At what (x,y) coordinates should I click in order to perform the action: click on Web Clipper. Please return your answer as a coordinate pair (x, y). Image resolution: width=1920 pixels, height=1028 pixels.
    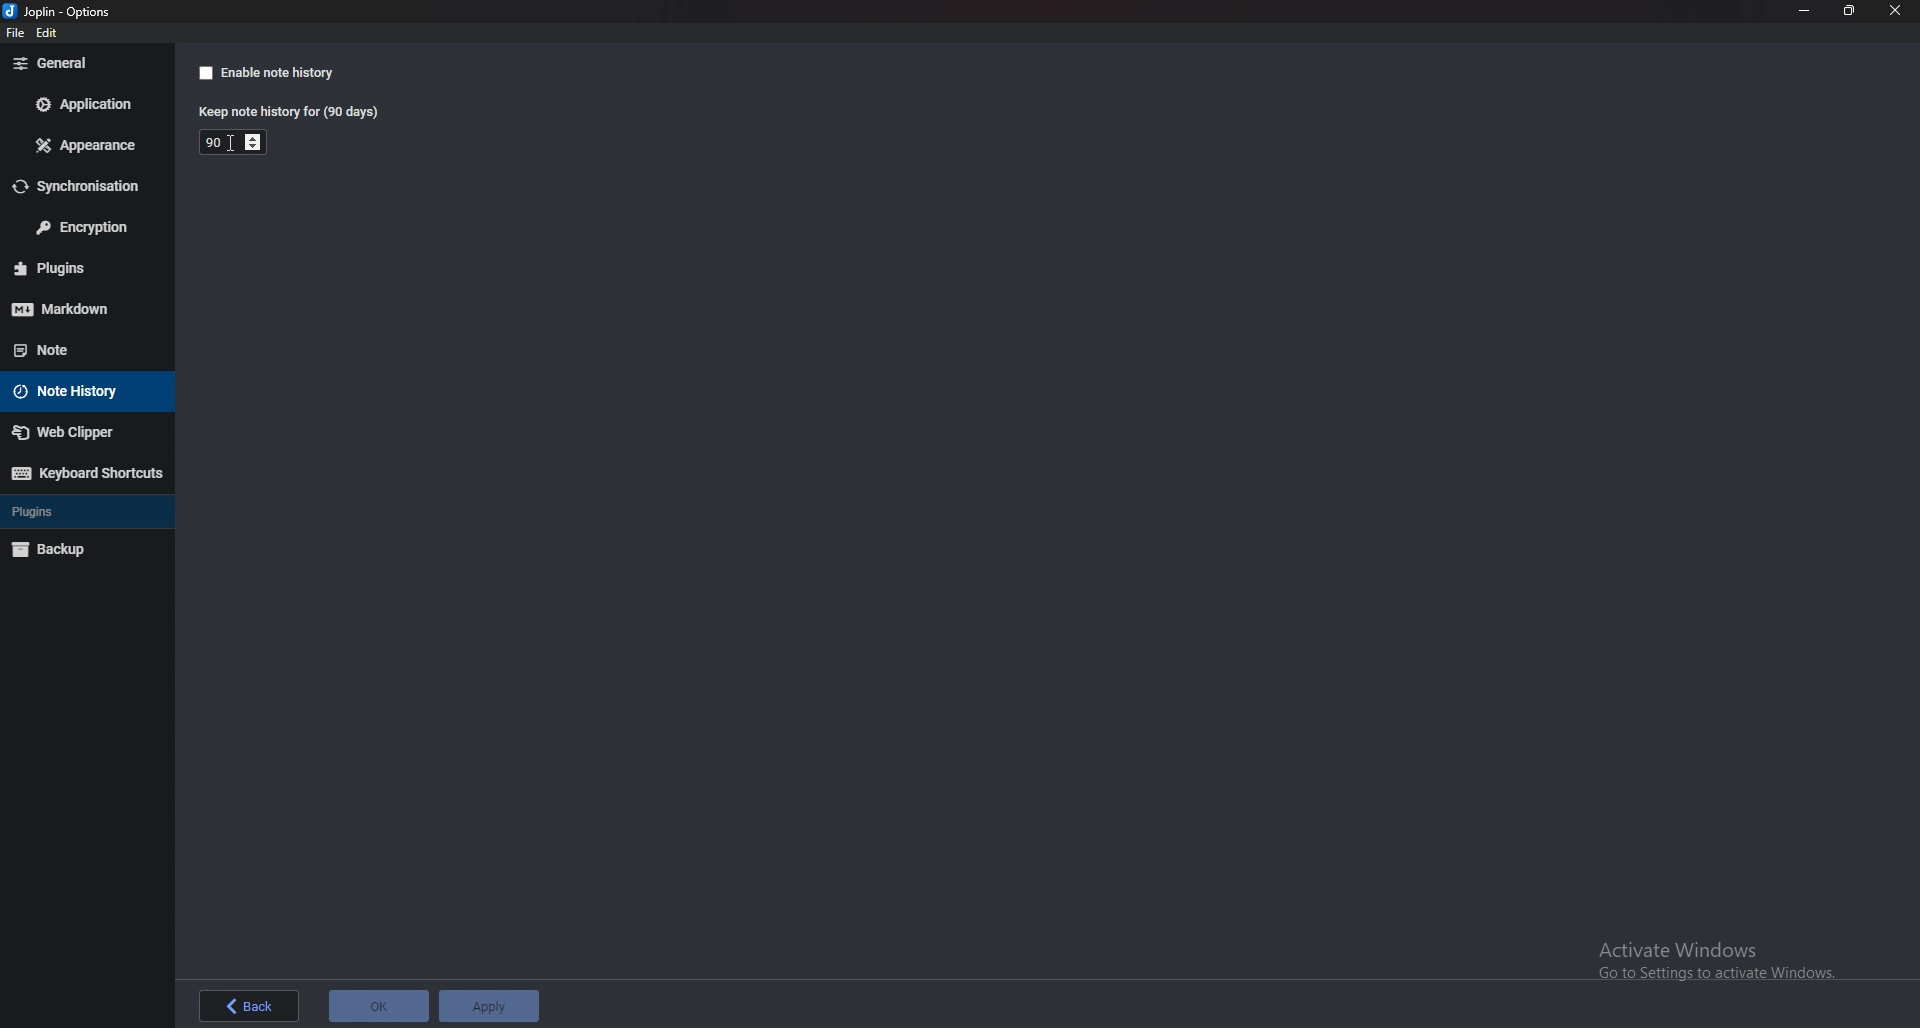
    Looking at the image, I should click on (79, 432).